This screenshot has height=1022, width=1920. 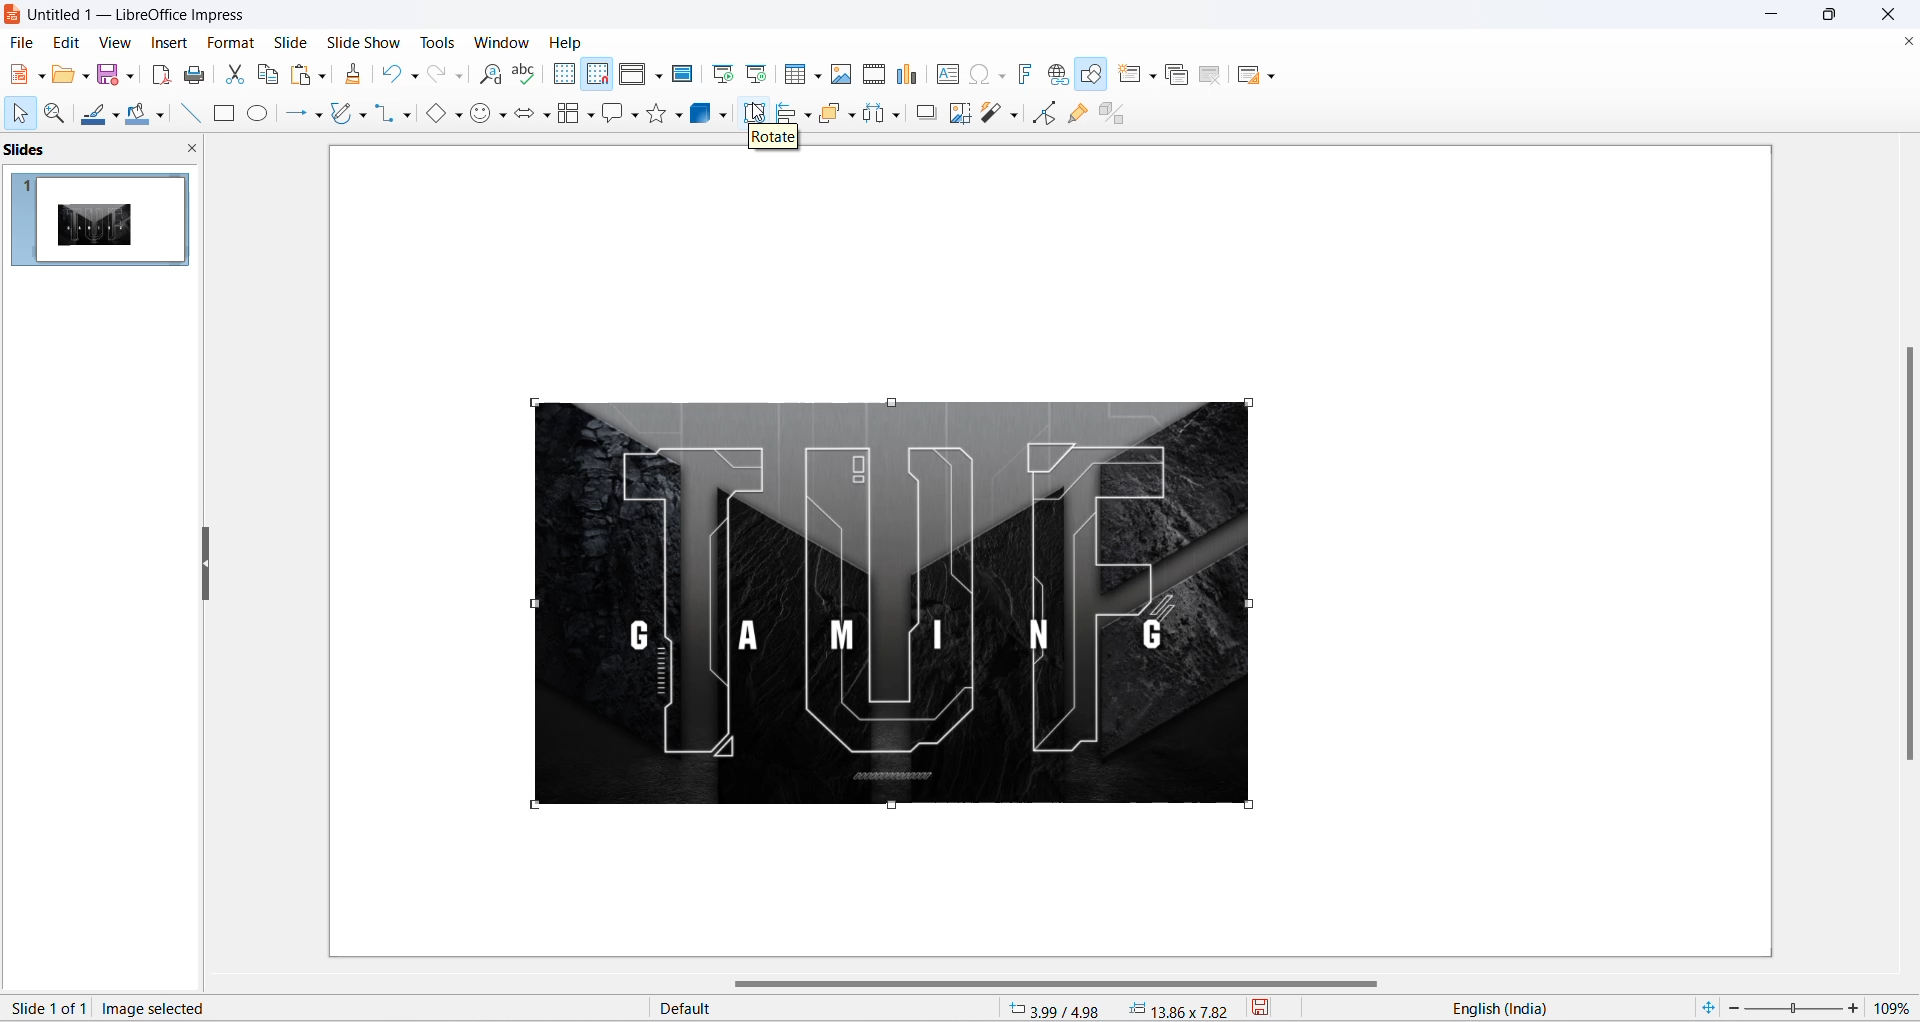 What do you see at coordinates (759, 73) in the screenshot?
I see `start at current slide` at bounding box center [759, 73].